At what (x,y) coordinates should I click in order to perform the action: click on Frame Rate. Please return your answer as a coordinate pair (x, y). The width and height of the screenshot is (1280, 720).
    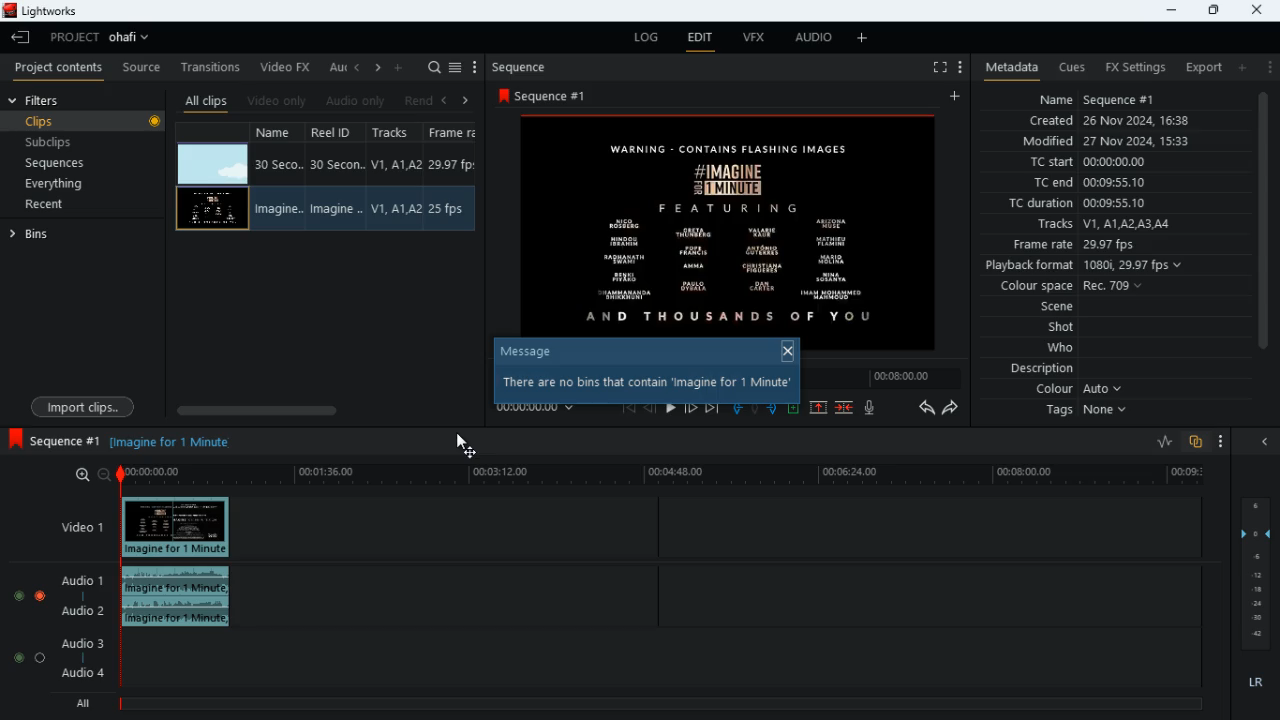
    Looking at the image, I should click on (448, 209).